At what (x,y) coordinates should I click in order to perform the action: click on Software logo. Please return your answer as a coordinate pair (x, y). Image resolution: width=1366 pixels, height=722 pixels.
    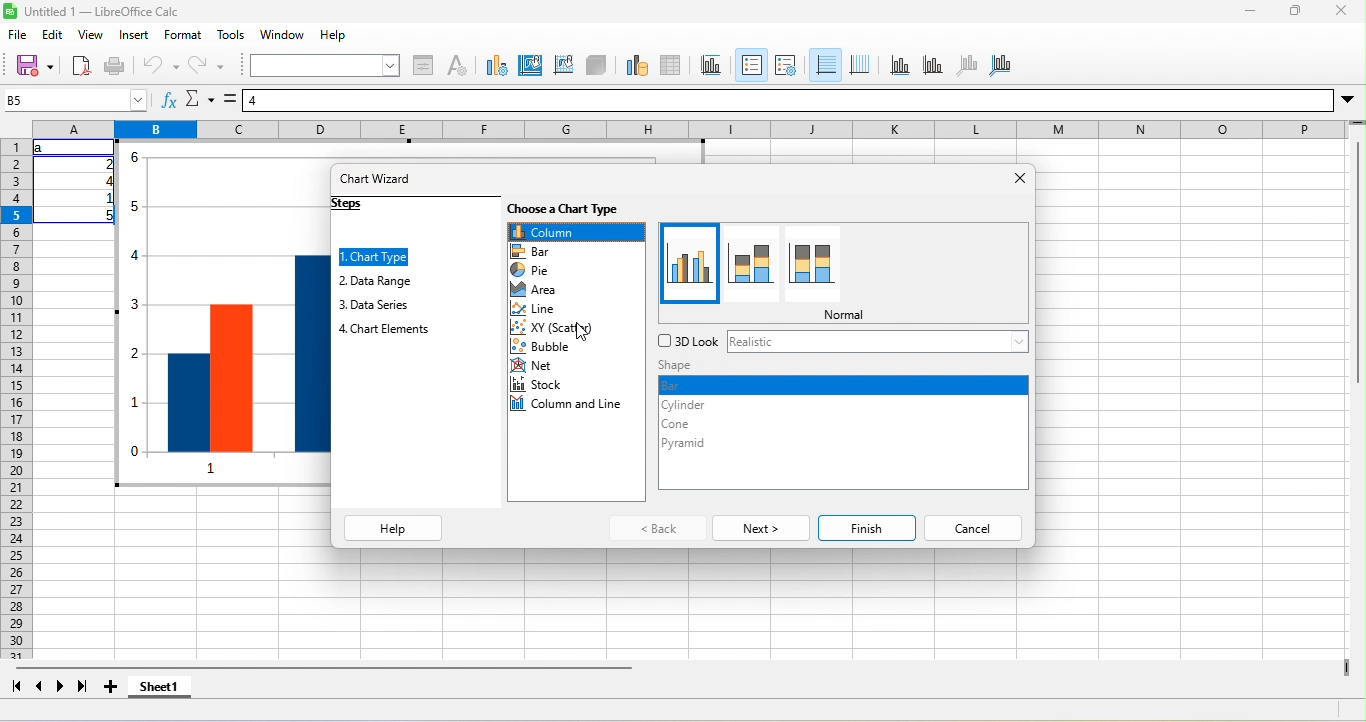
    Looking at the image, I should click on (10, 11).